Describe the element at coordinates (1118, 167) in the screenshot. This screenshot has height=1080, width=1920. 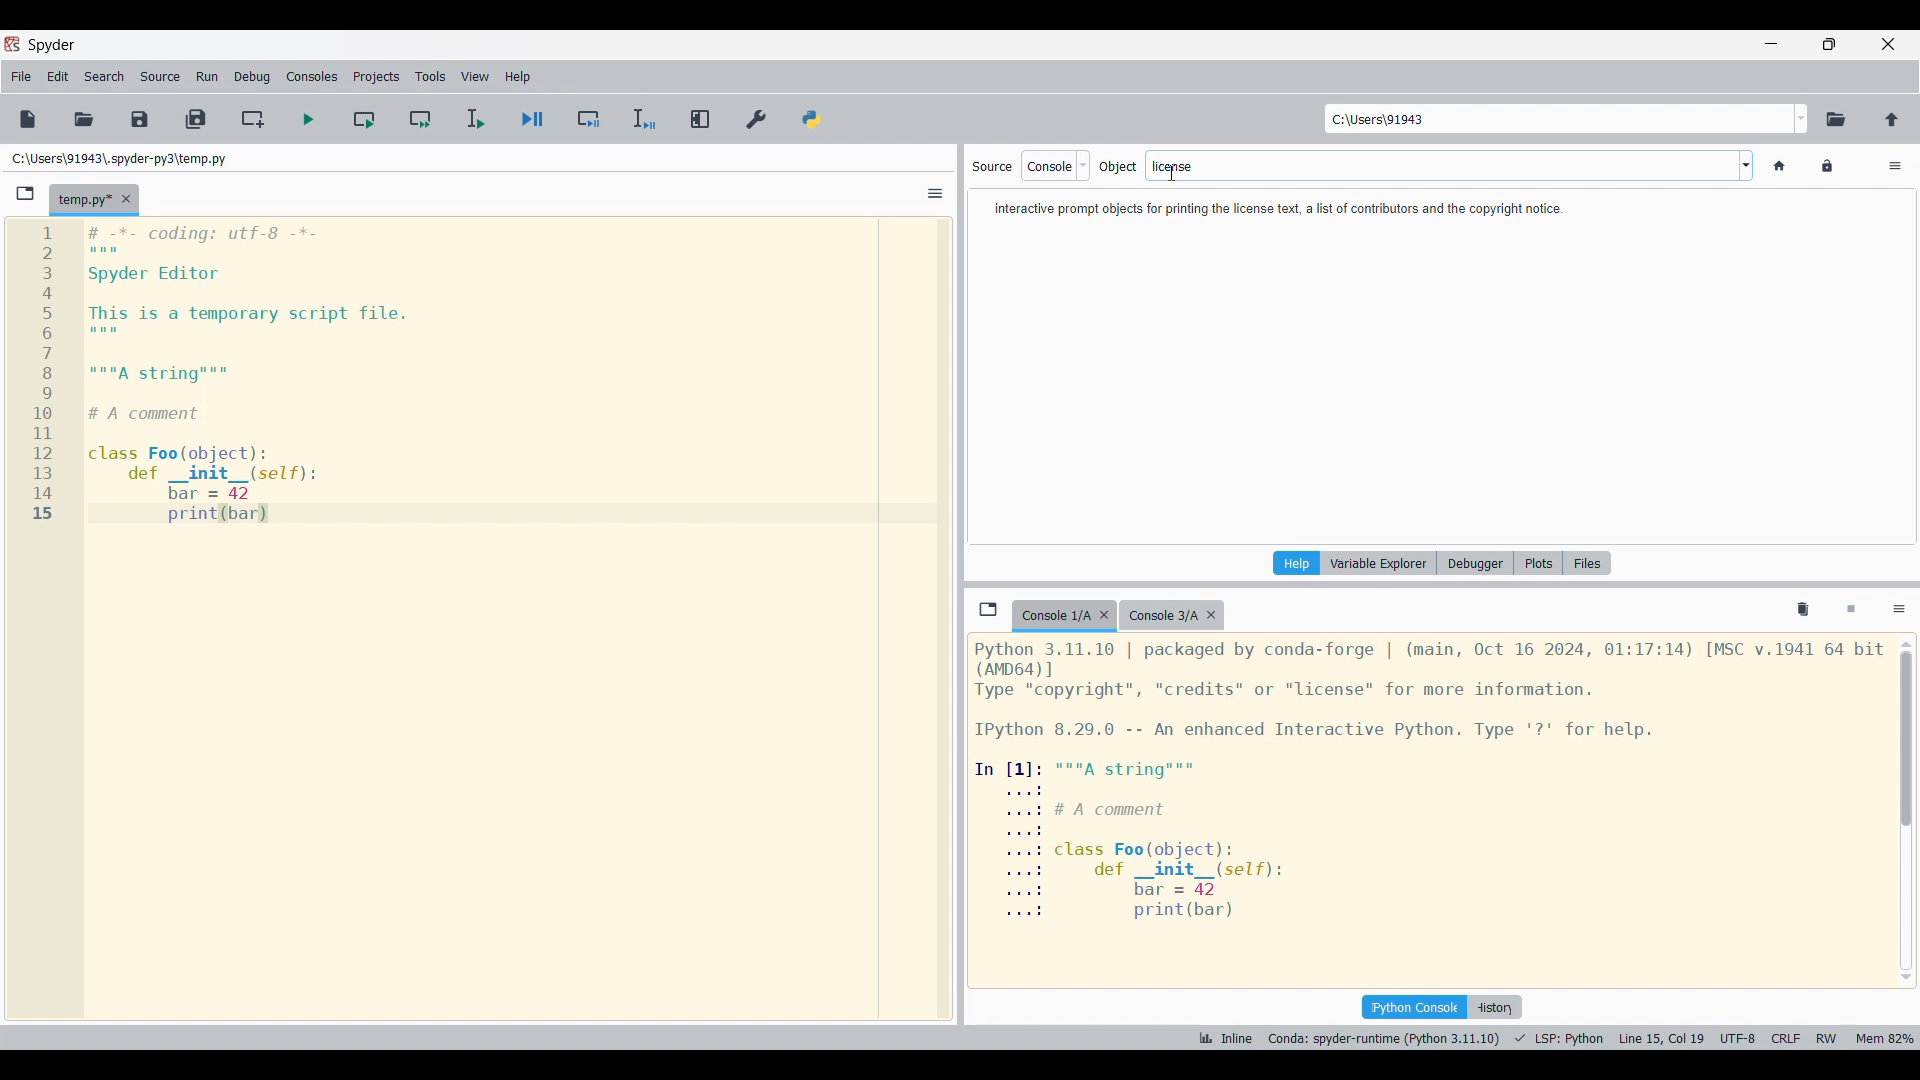
I see `Indiactes object` at that location.